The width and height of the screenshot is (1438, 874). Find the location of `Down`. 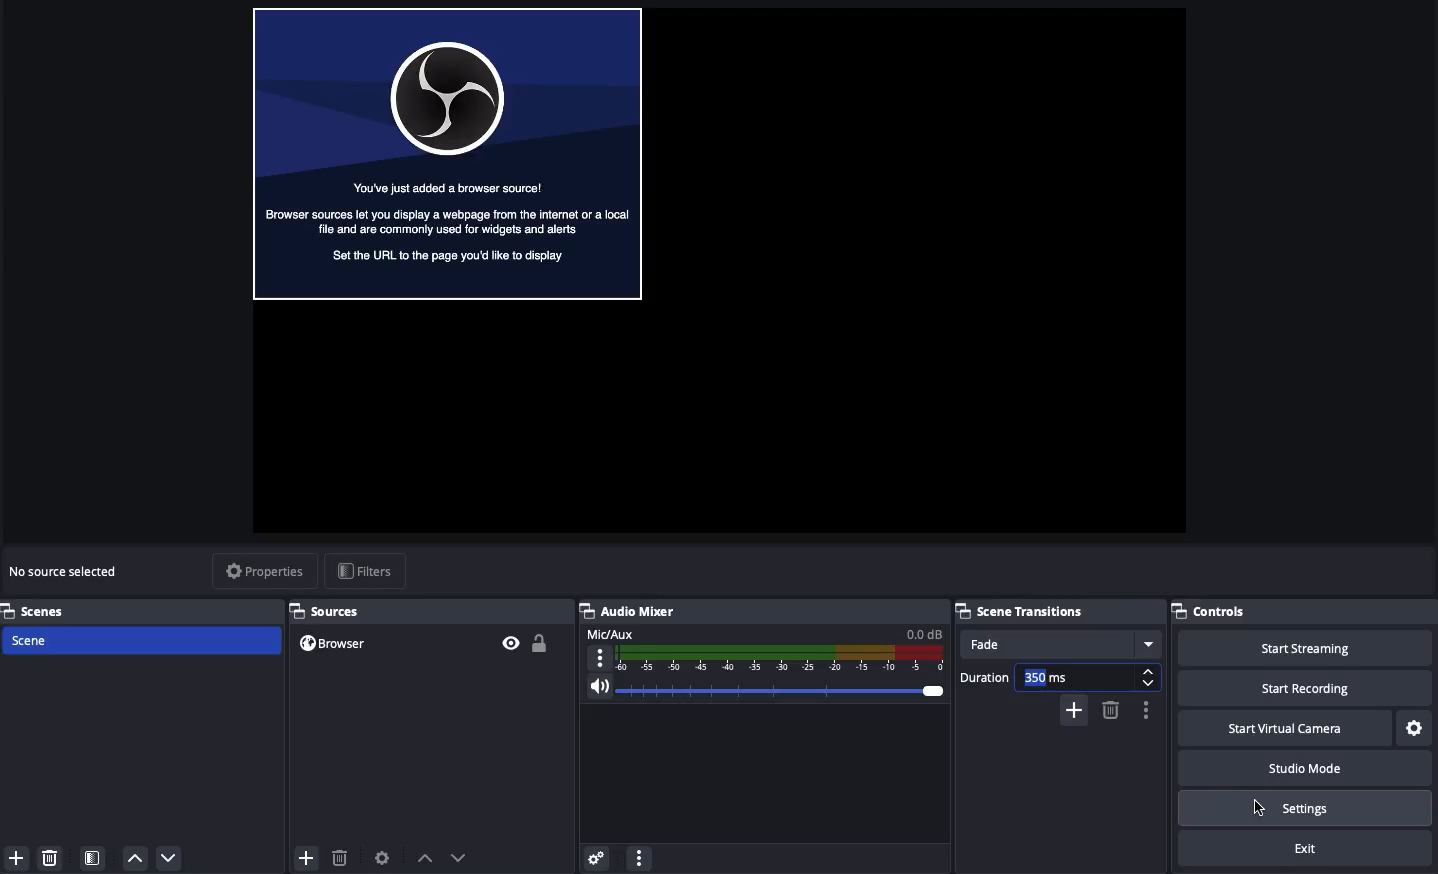

Down is located at coordinates (170, 857).